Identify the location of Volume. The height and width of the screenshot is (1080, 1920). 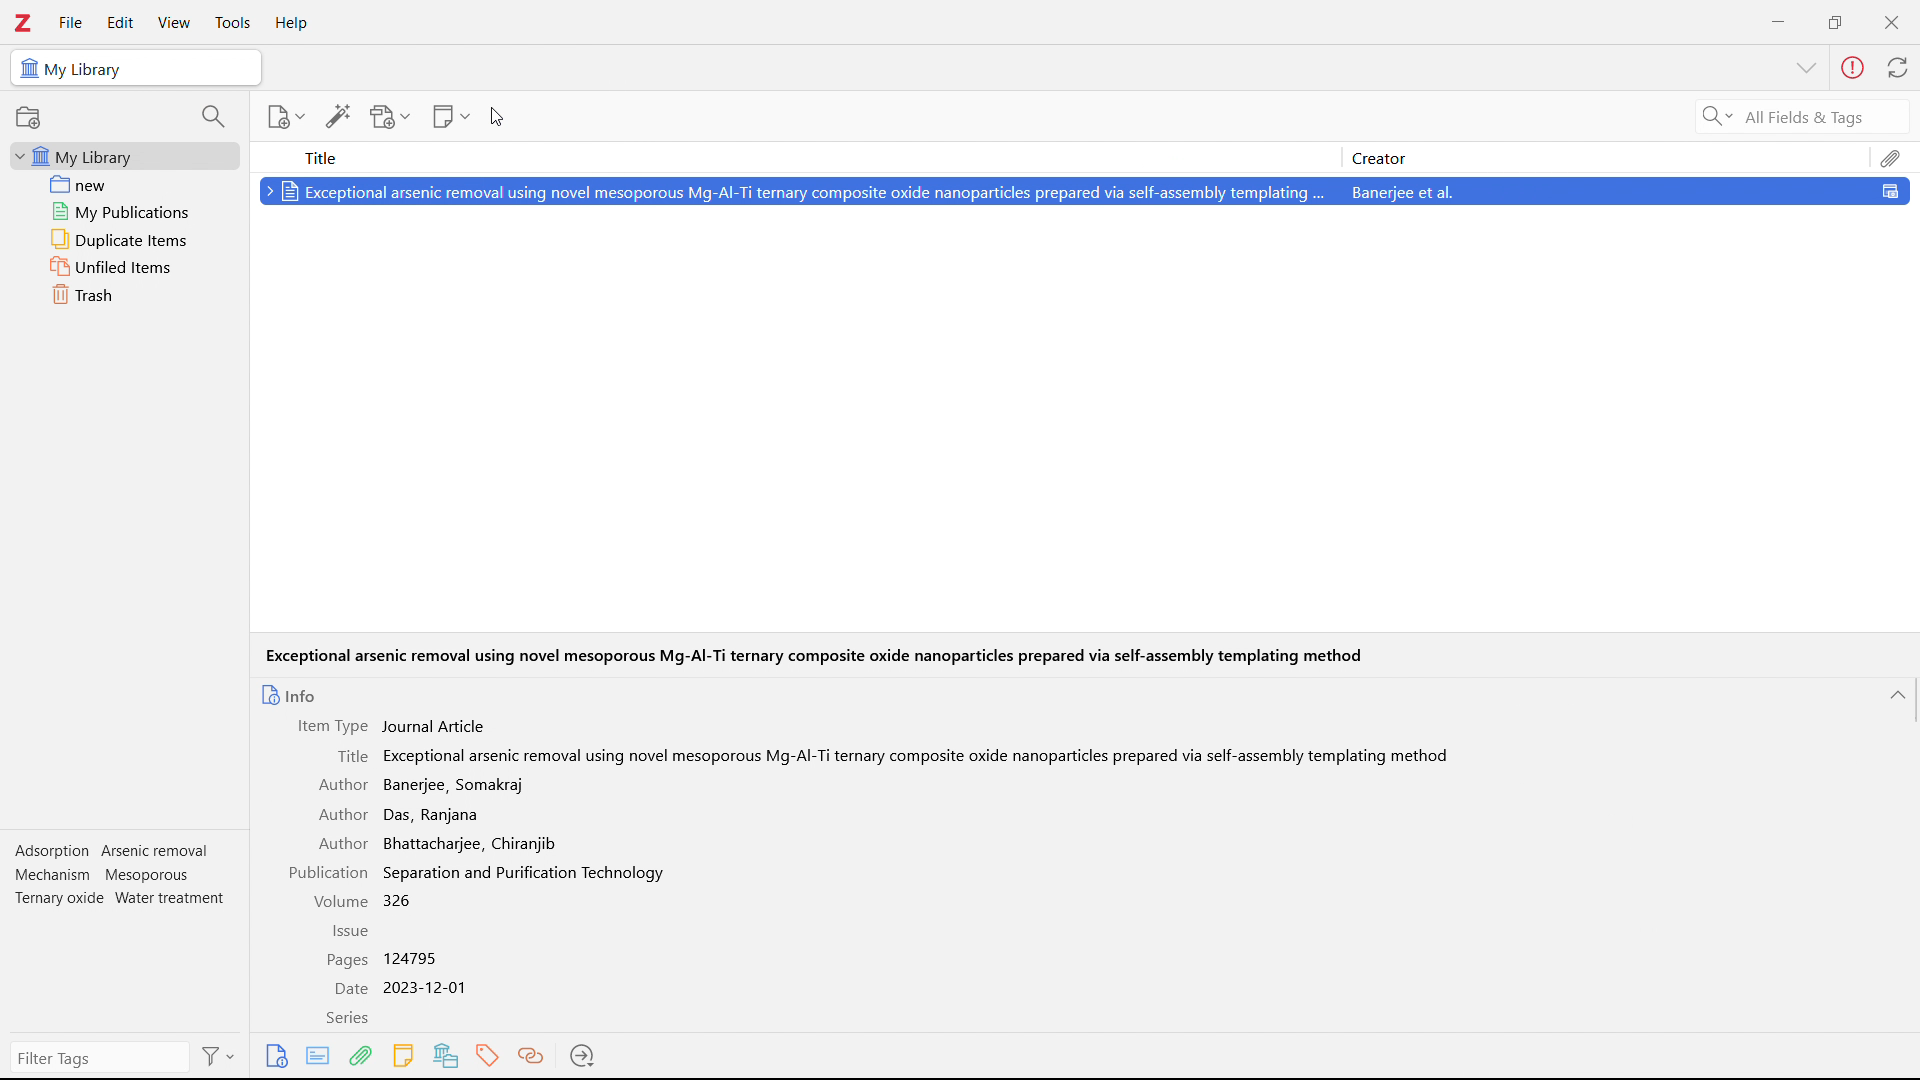
(334, 902).